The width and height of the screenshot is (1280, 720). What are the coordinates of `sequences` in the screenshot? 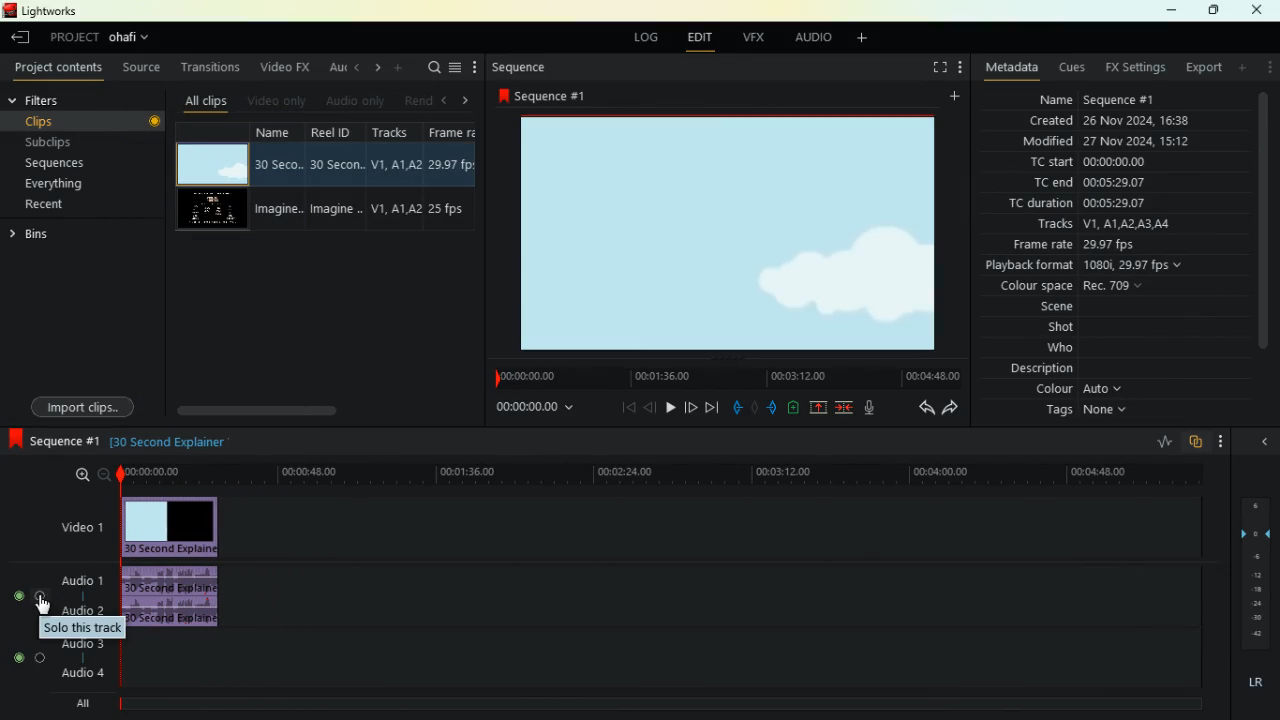 It's located at (59, 162).